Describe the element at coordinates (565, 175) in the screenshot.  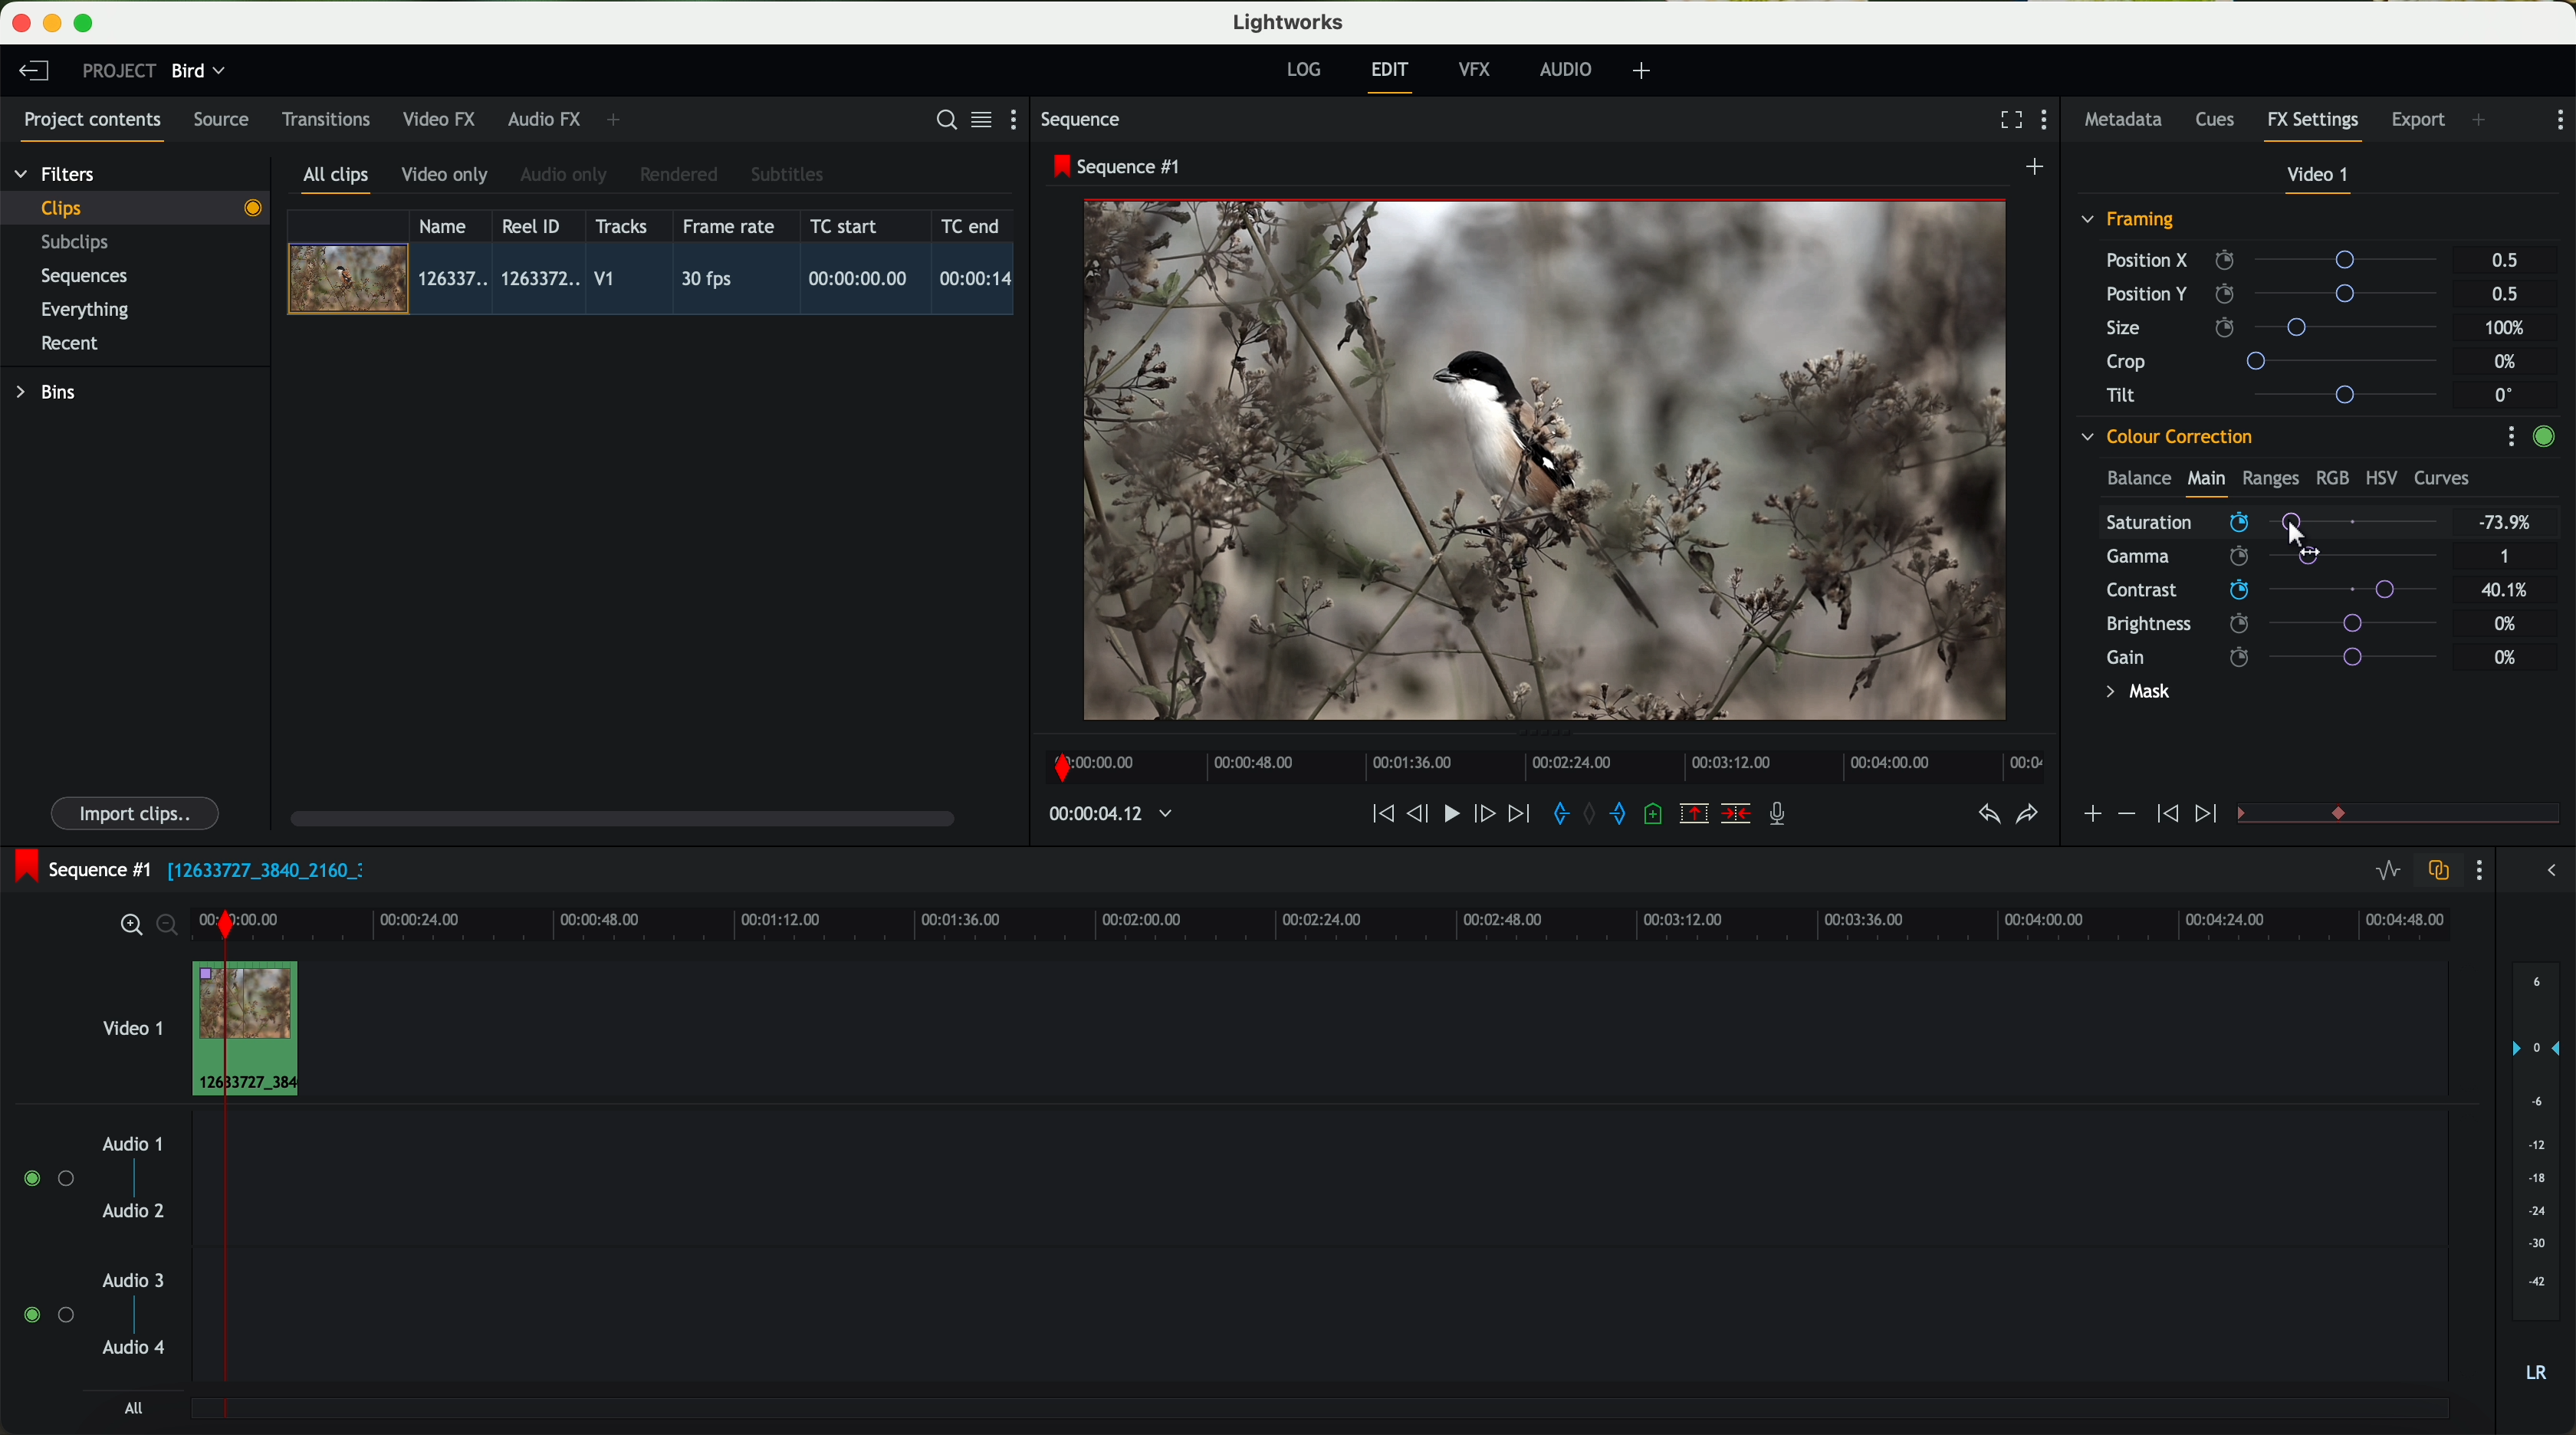
I see `audio only` at that location.